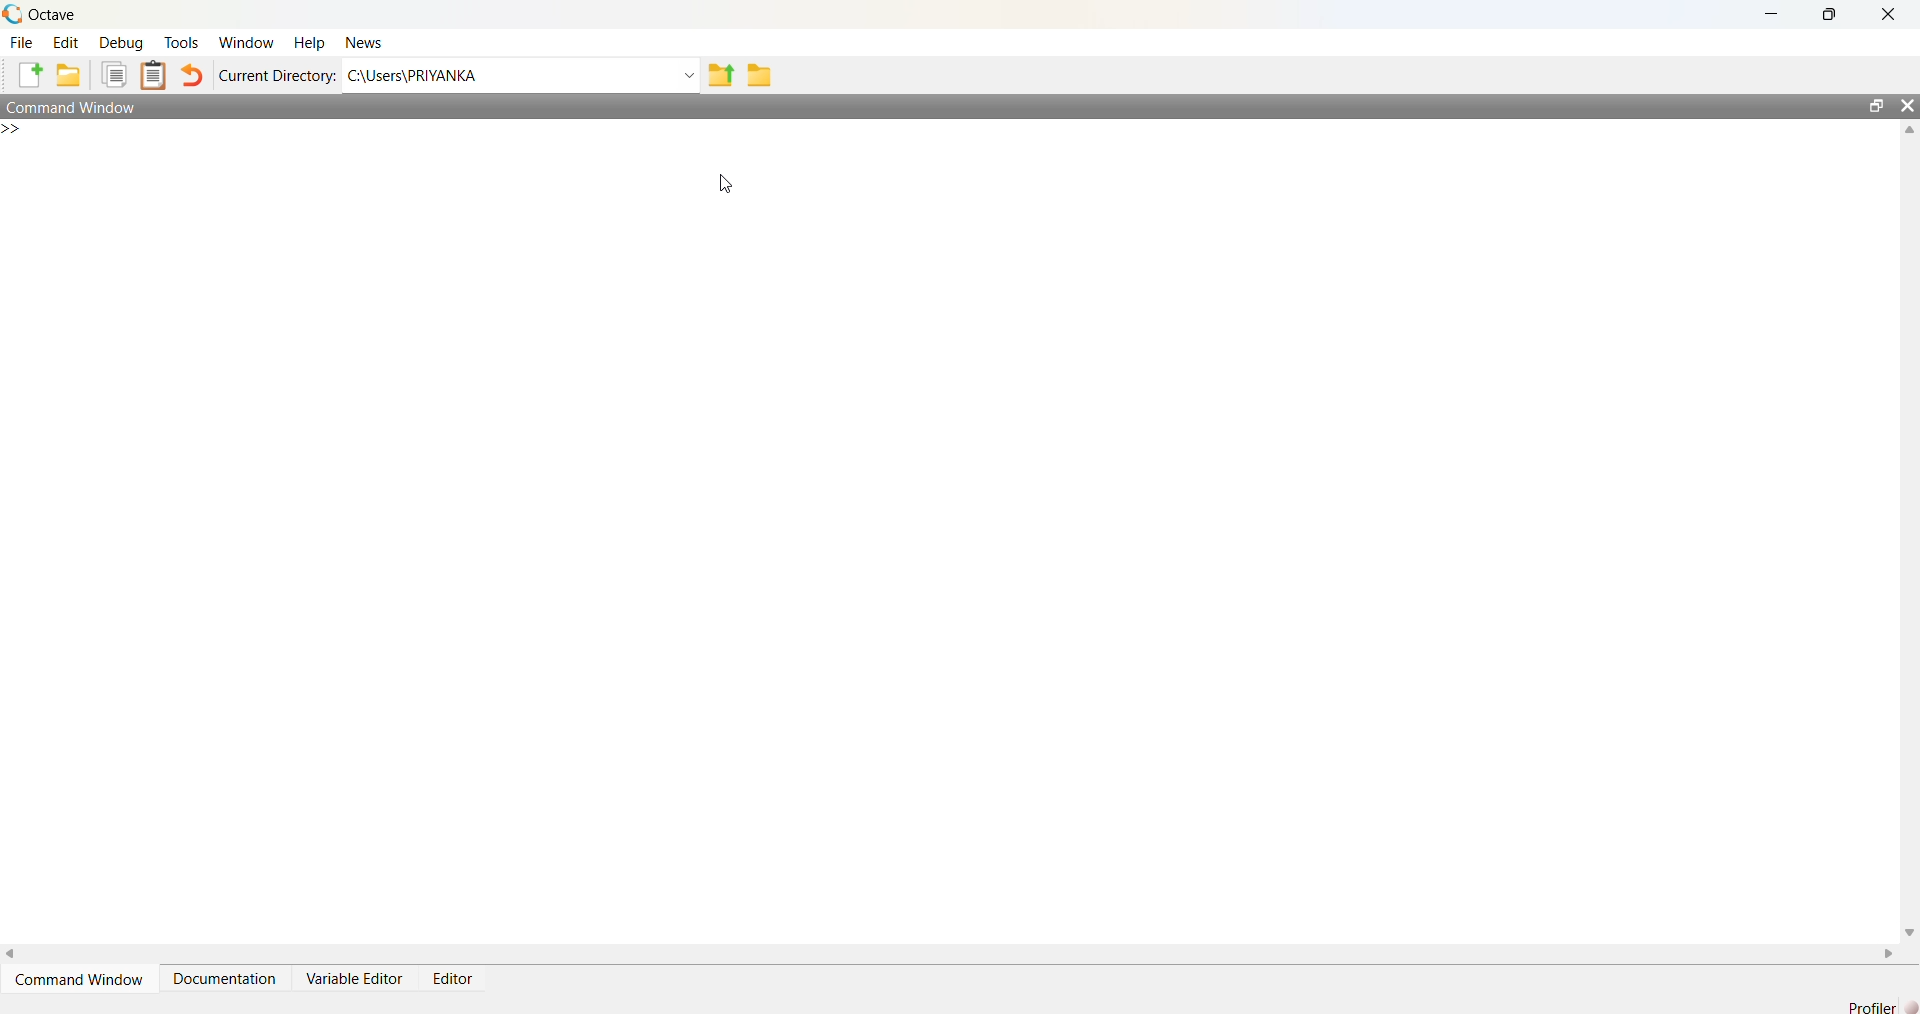 The image size is (1920, 1014). Describe the element at coordinates (181, 44) in the screenshot. I see `Tools` at that location.